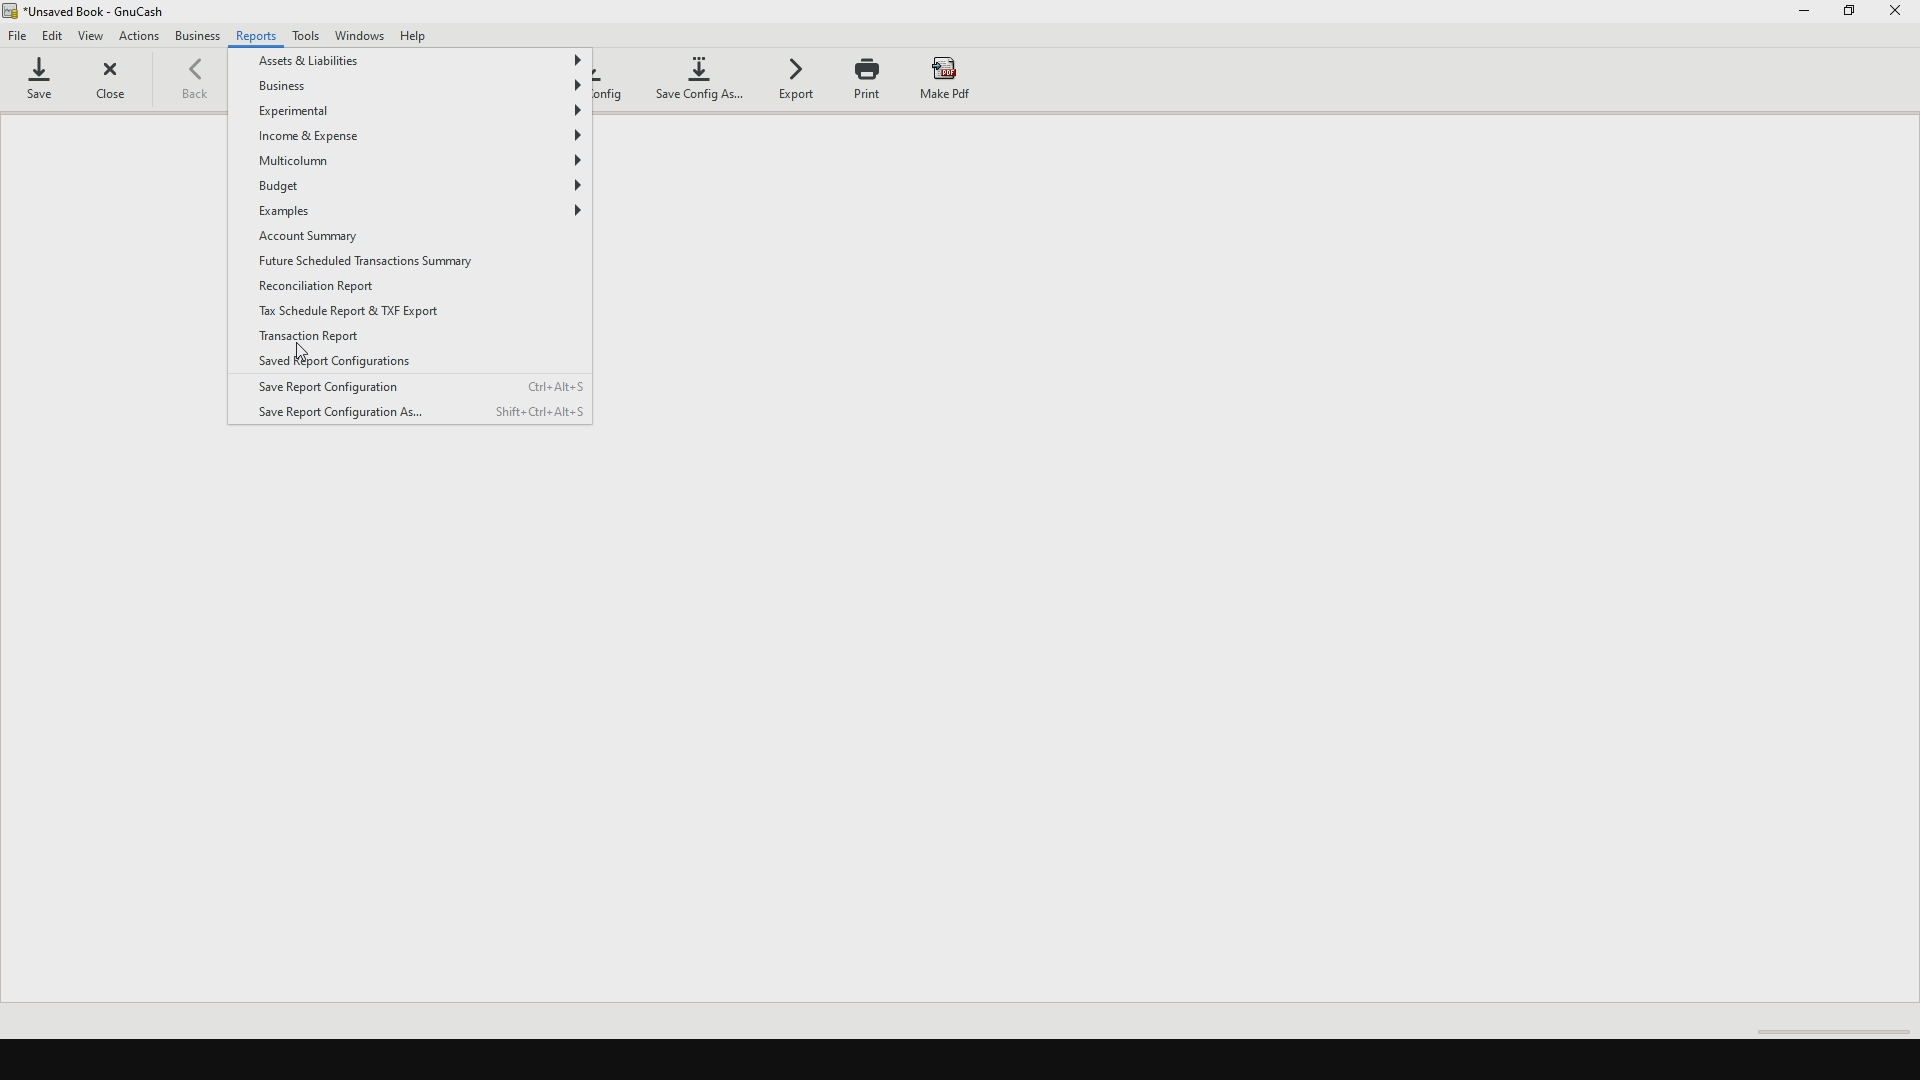  Describe the element at coordinates (95, 36) in the screenshot. I see `view` at that location.